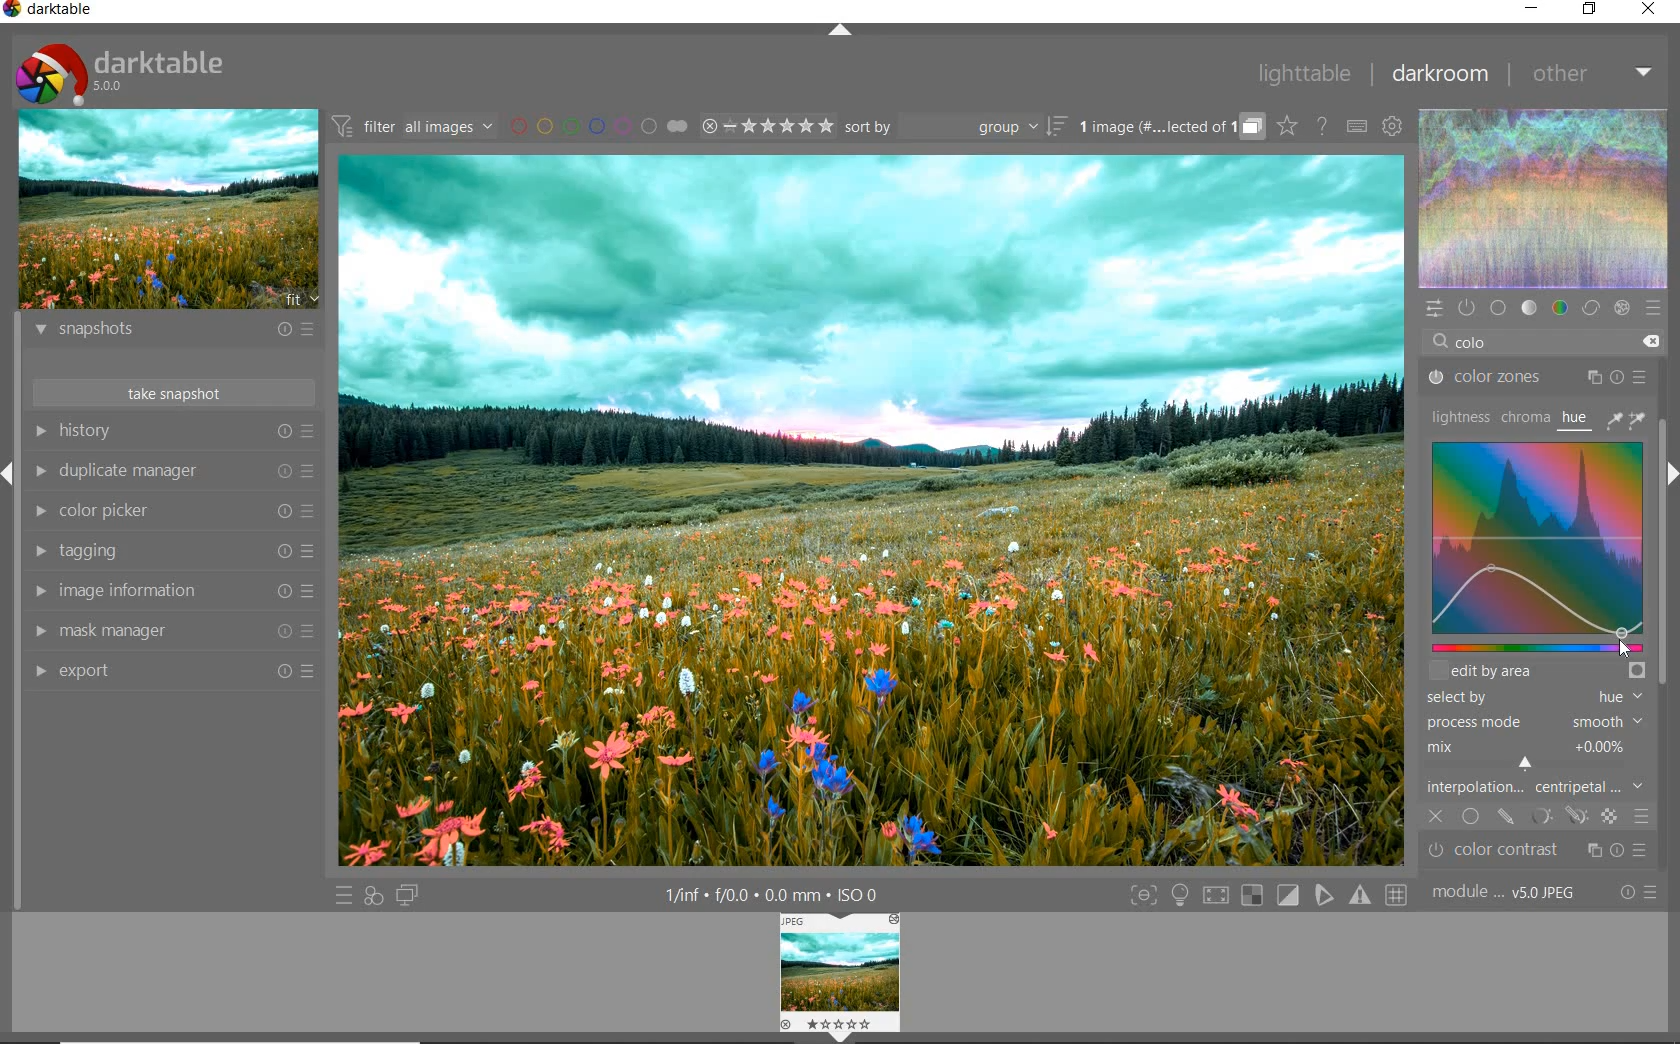 This screenshot has height=1044, width=1680. Describe the element at coordinates (1533, 724) in the screenshot. I see `process mode` at that location.